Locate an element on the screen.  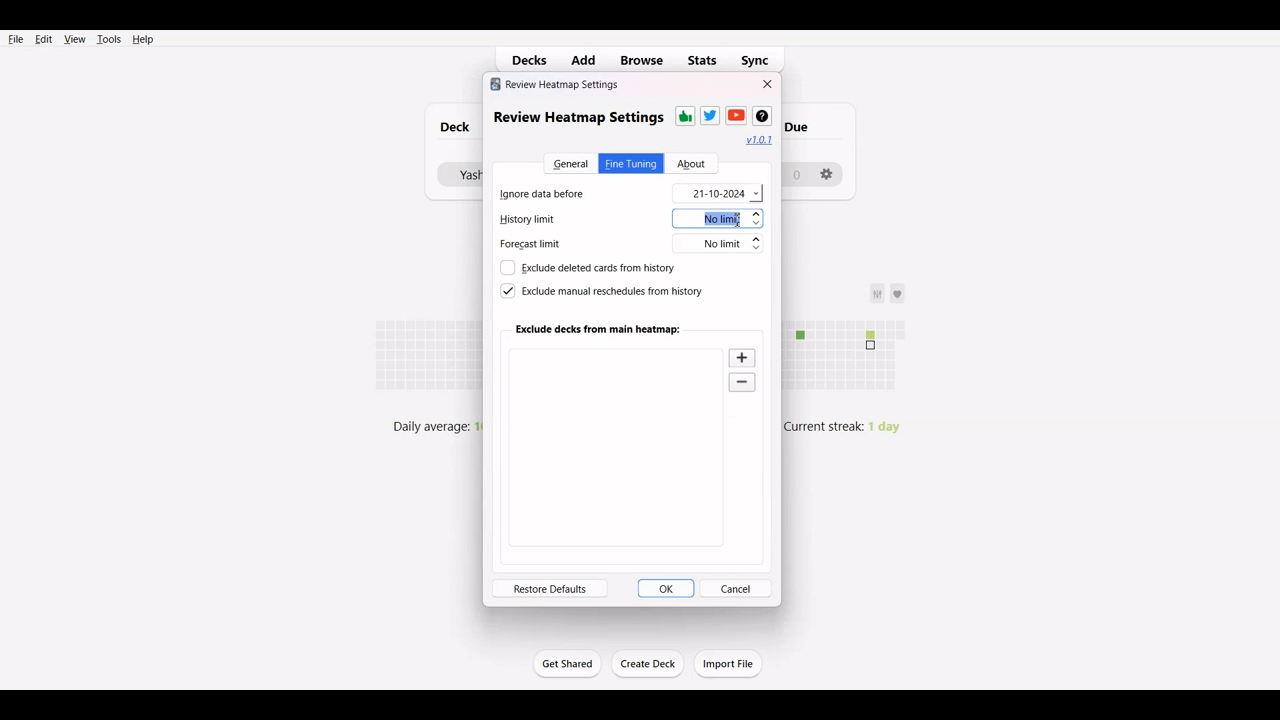
View is located at coordinates (74, 39).